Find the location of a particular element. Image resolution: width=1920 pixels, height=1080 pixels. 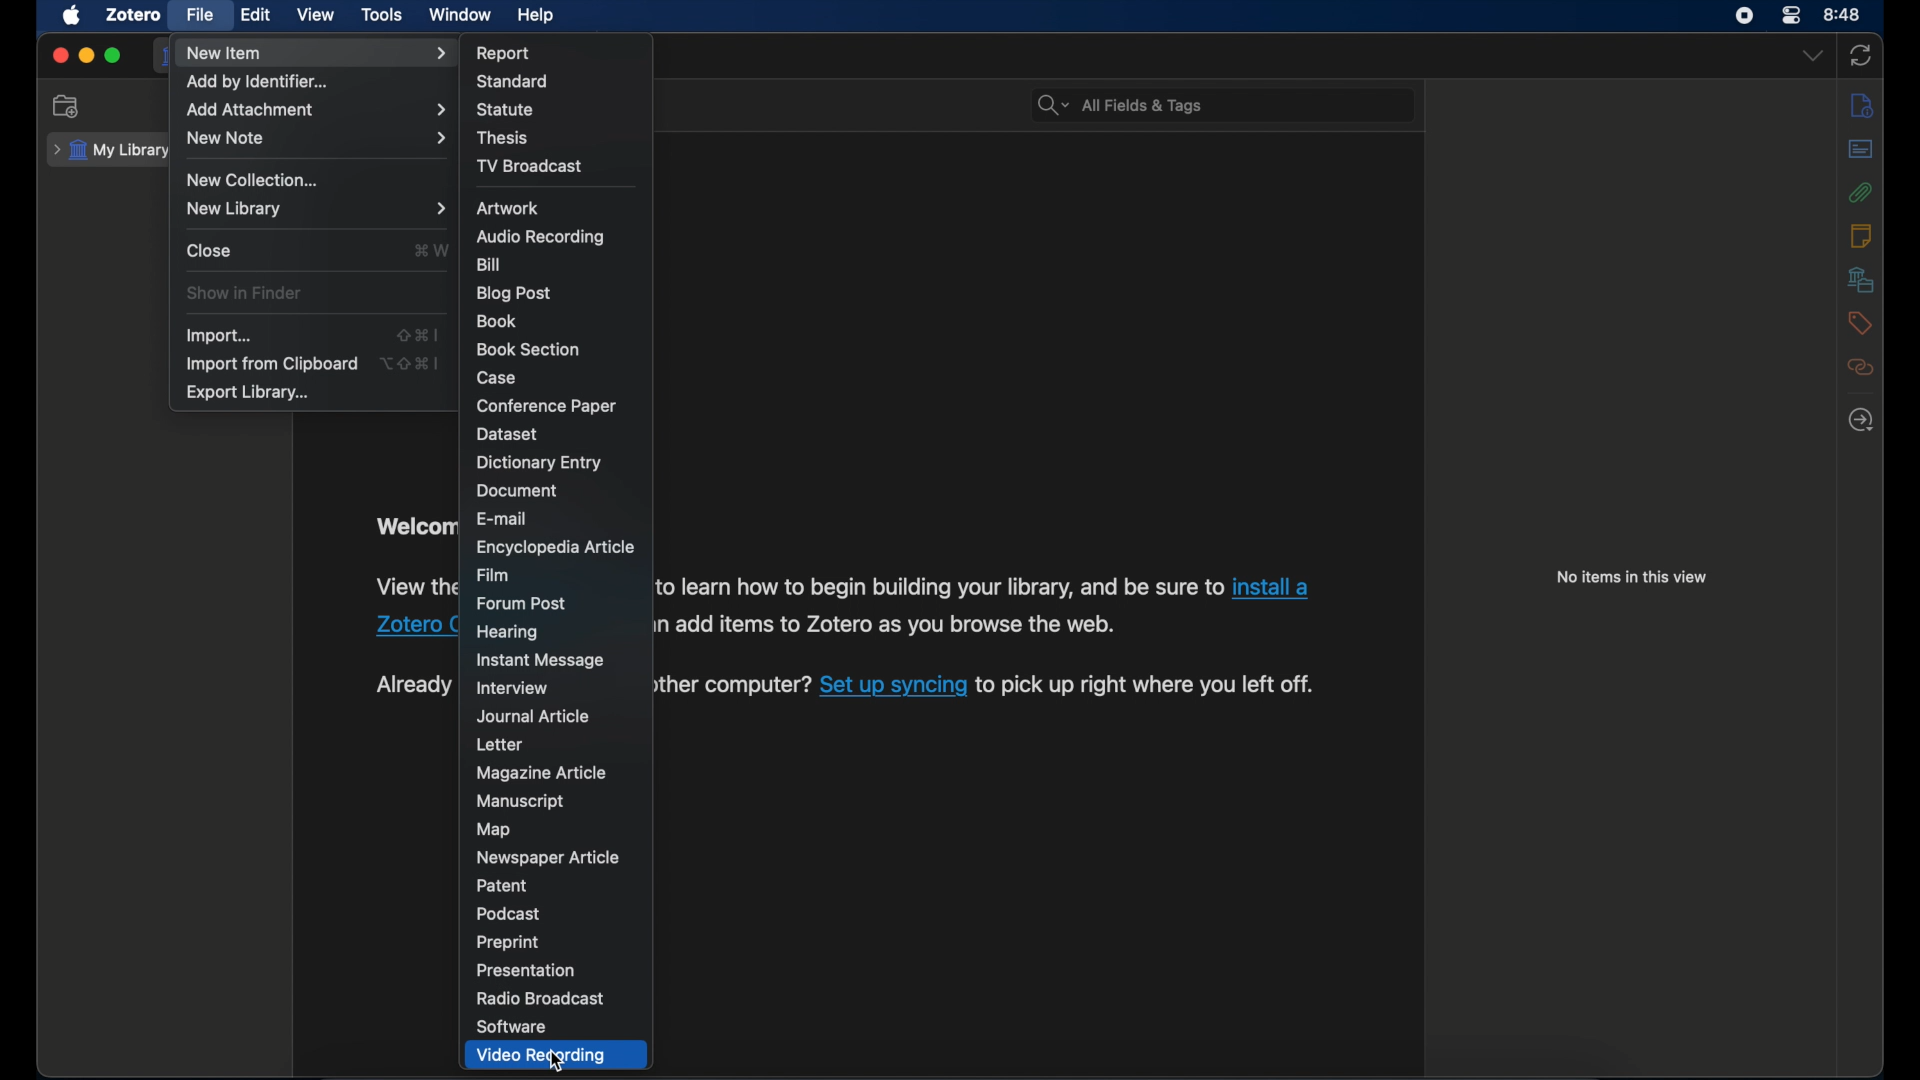

close is located at coordinates (60, 54).